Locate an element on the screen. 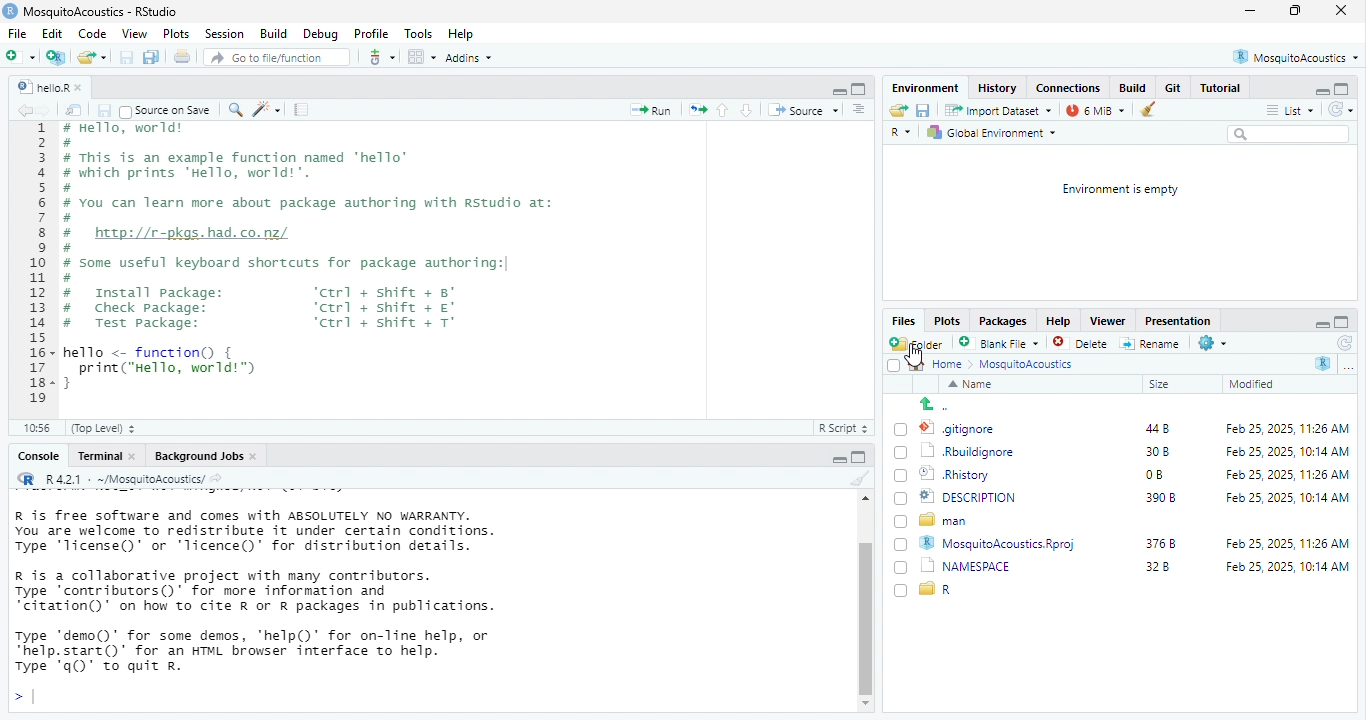 The width and height of the screenshot is (1366, 720).  hellor is located at coordinates (41, 88).